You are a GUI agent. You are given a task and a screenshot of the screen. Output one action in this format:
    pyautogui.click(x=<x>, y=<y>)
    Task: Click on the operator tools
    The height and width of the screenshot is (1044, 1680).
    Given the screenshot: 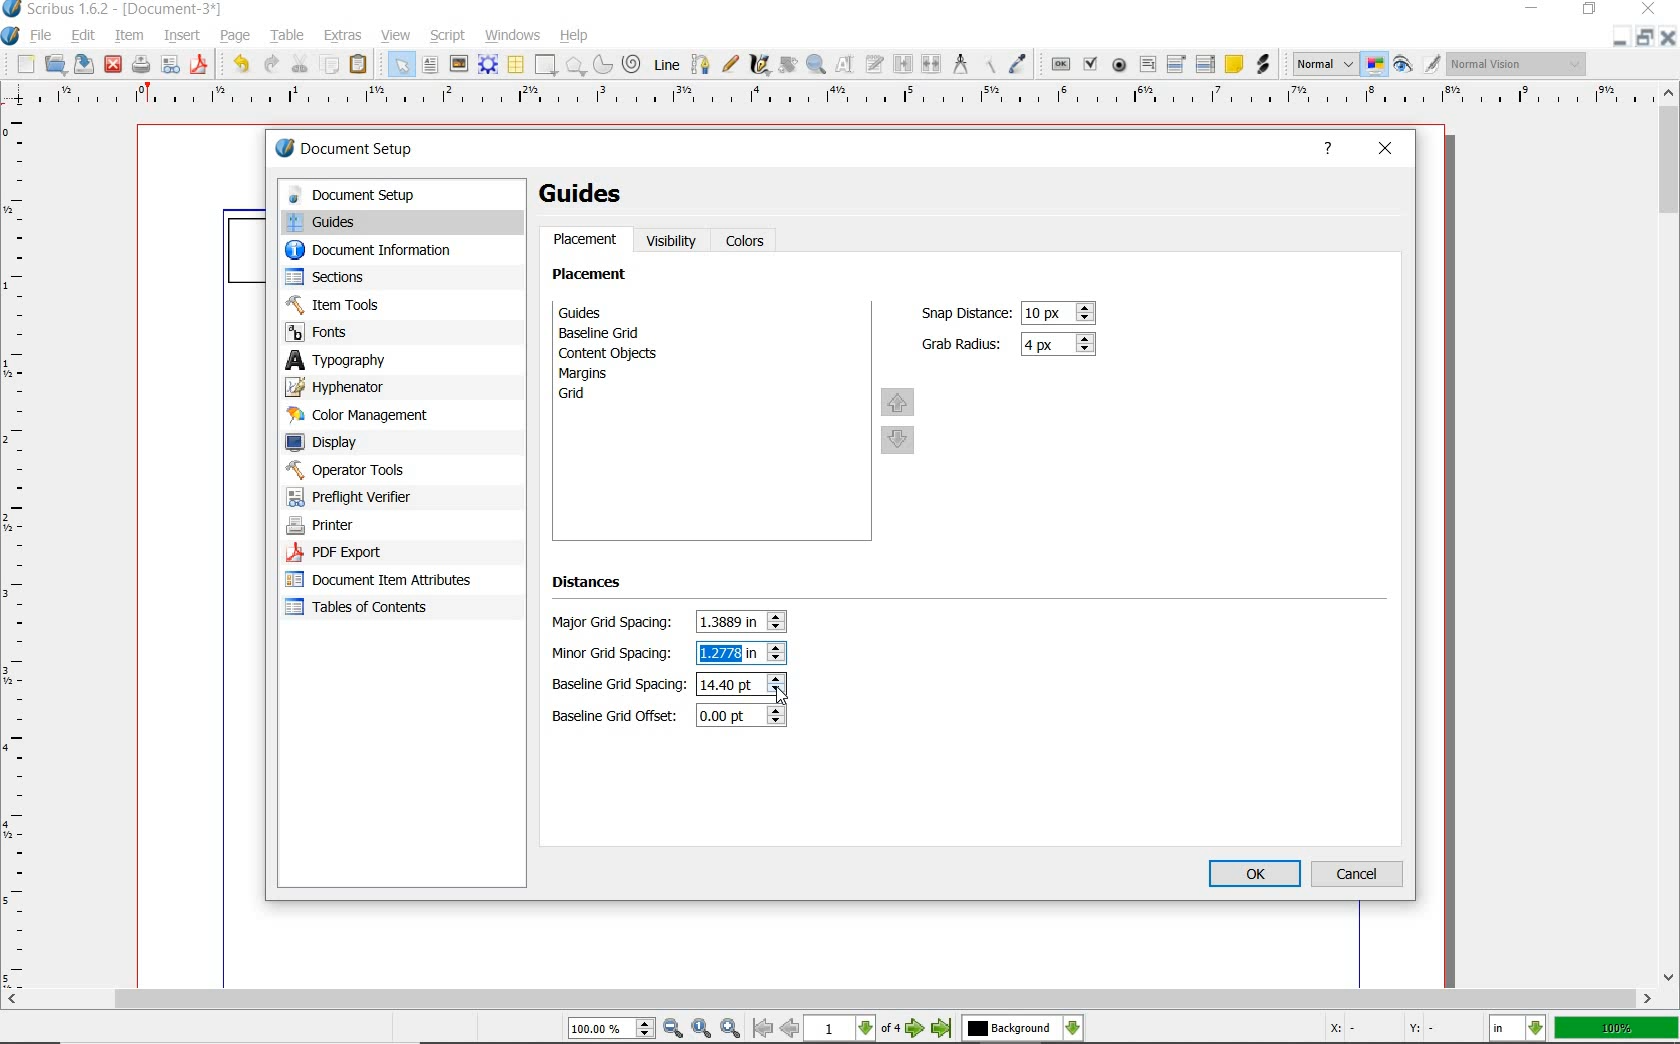 What is the action you would take?
    pyautogui.click(x=393, y=470)
    